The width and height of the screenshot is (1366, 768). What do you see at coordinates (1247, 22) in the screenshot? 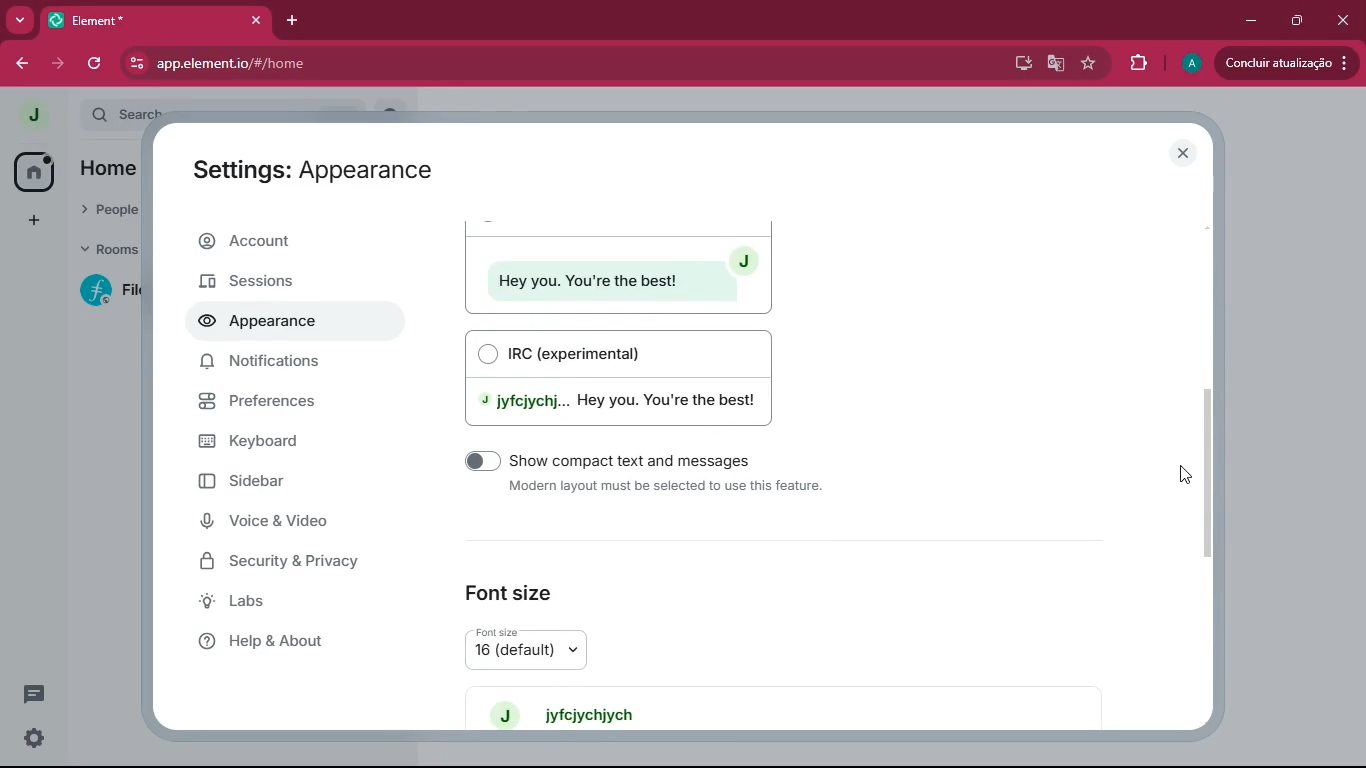
I see `minimize` at bounding box center [1247, 22].